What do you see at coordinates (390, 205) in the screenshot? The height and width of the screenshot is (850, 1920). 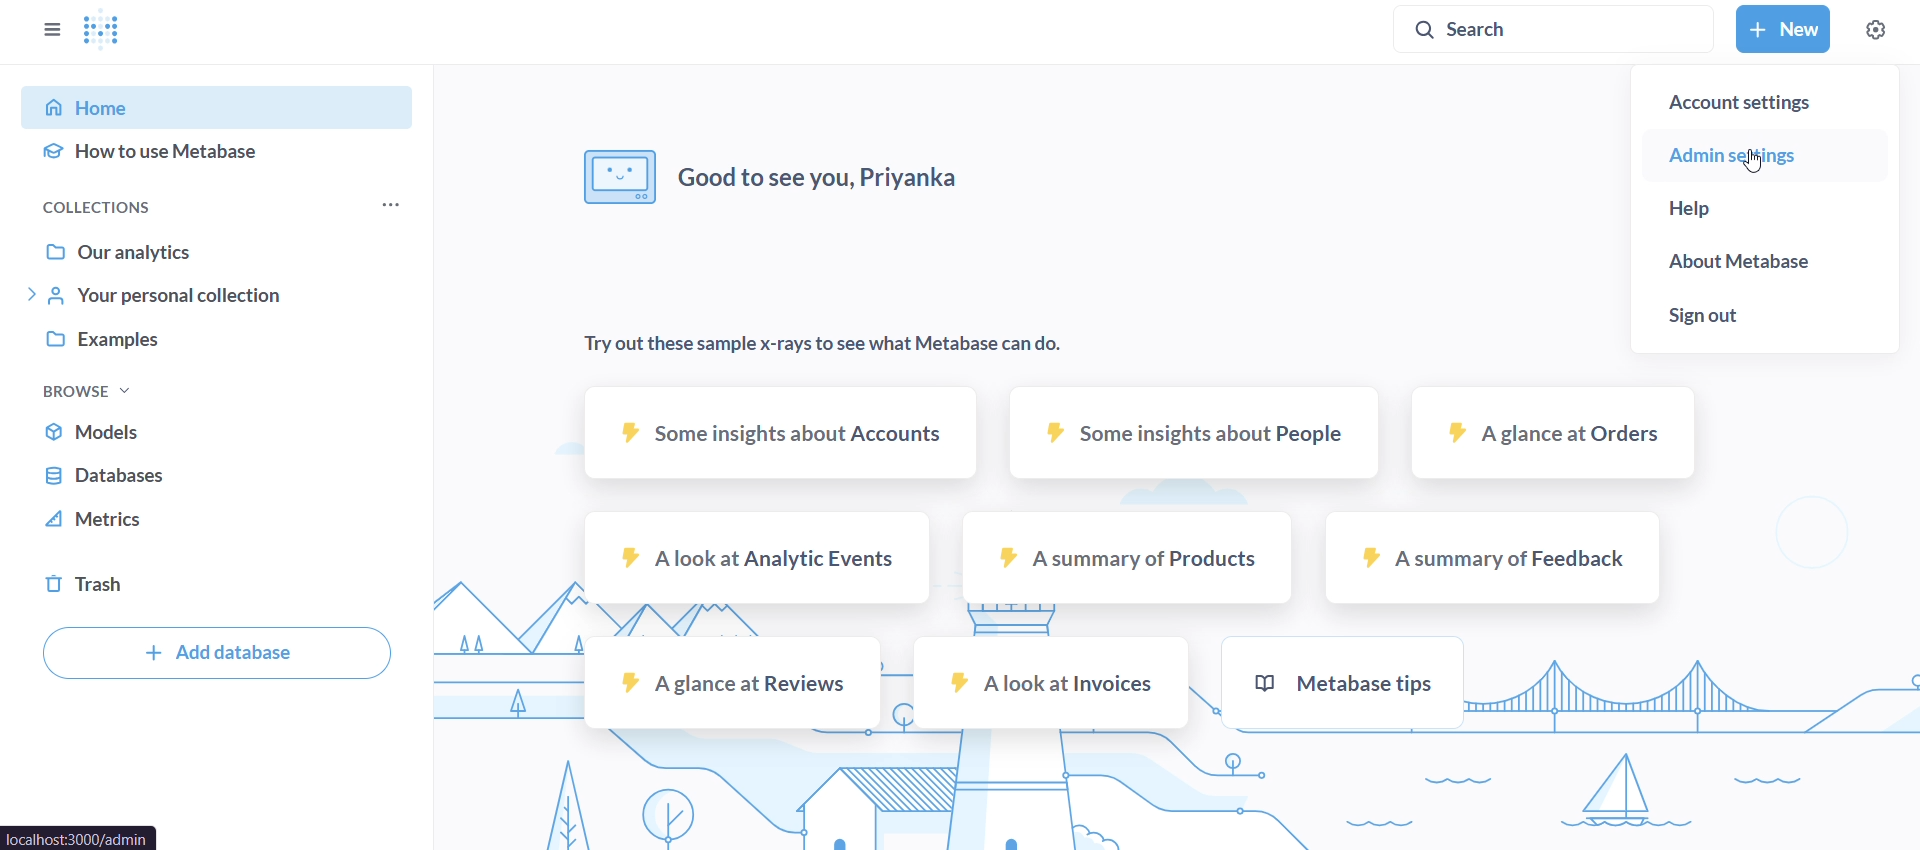 I see `more` at bounding box center [390, 205].